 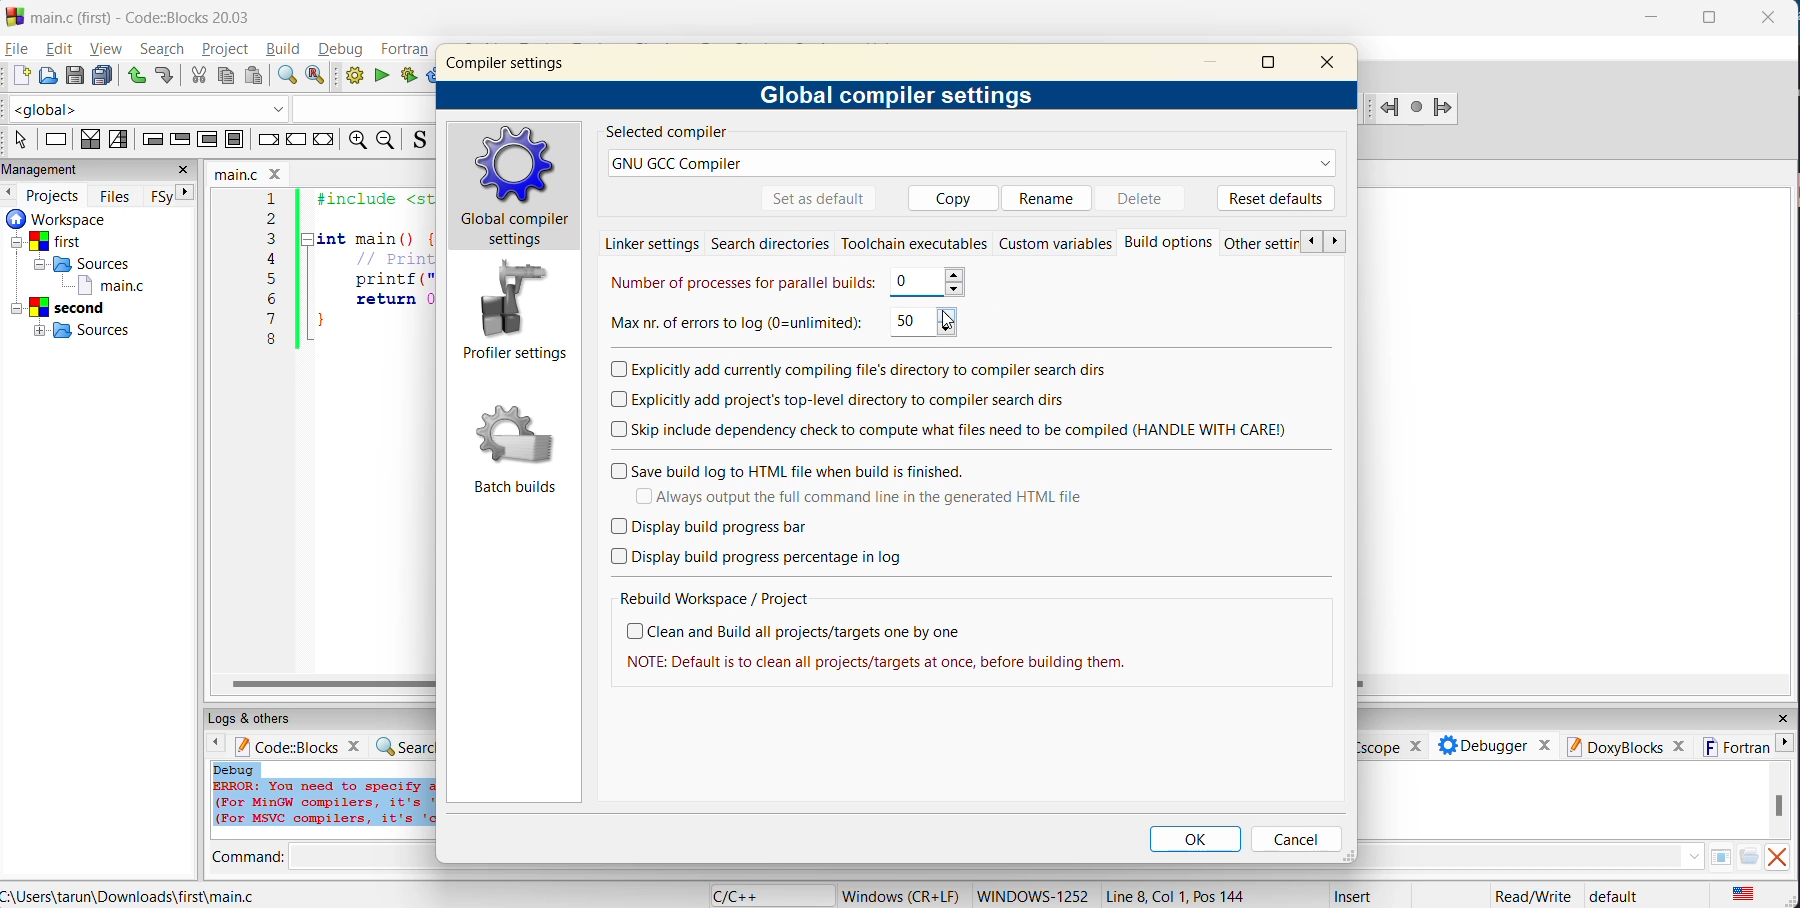 I want to click on save, so click(x=75, y=76).